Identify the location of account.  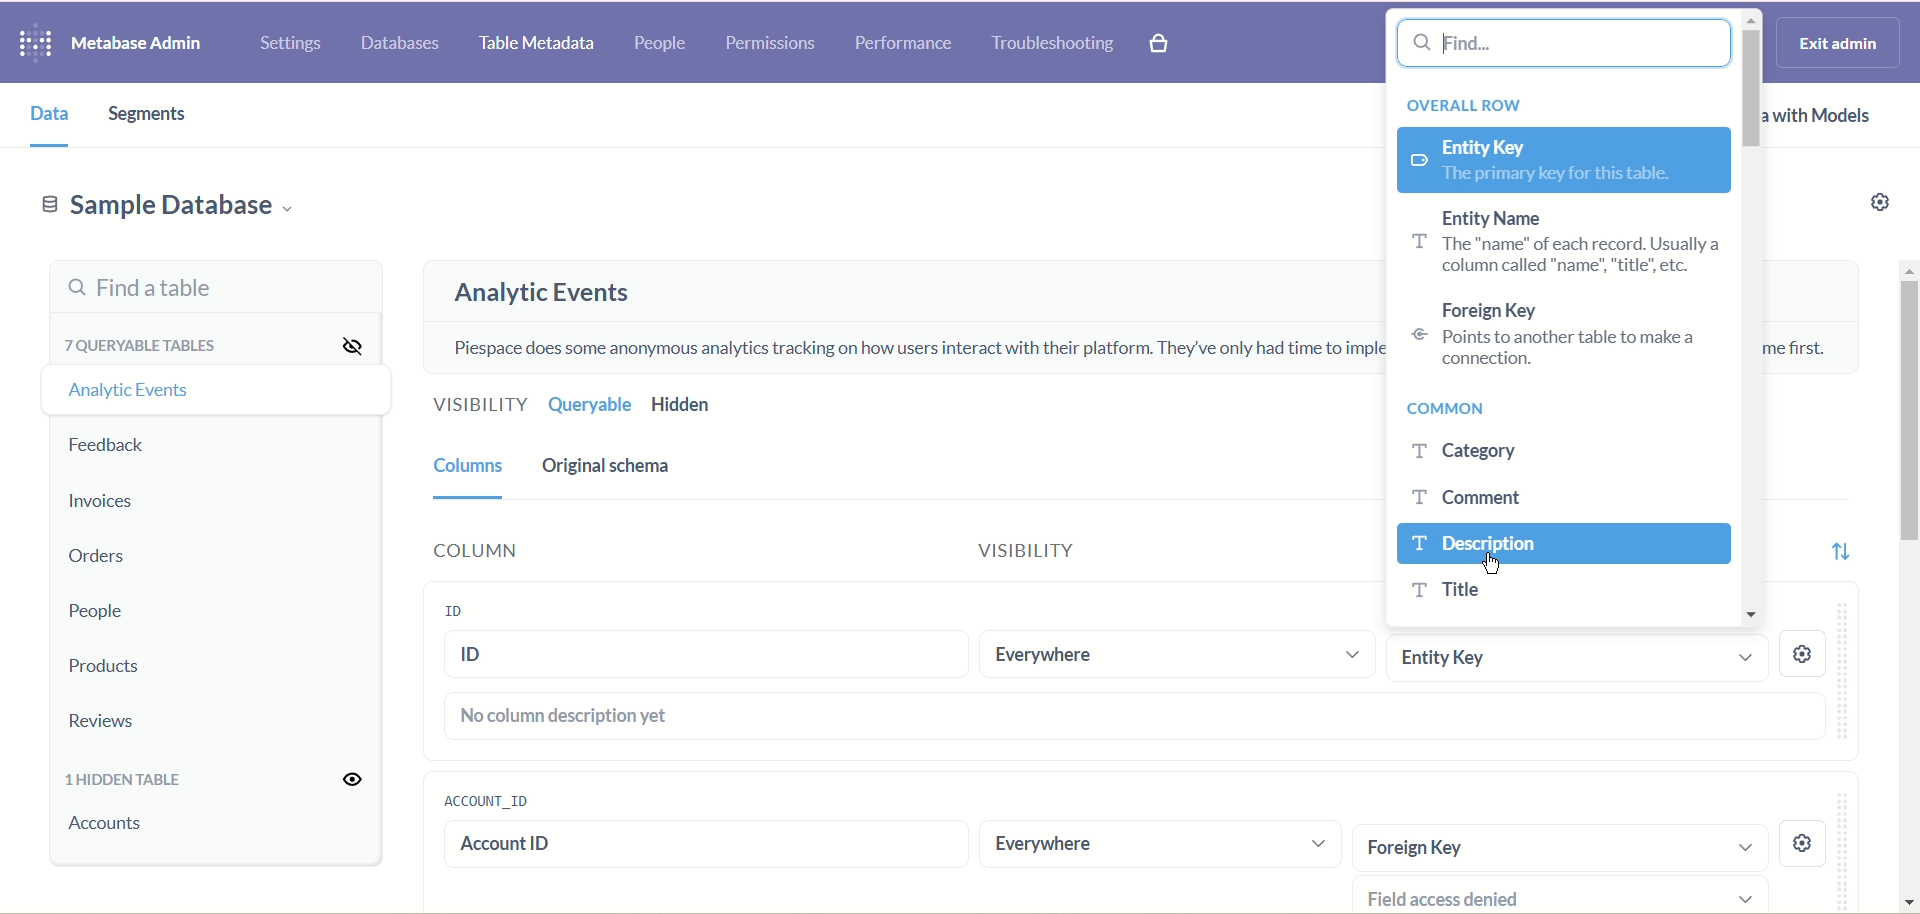
(112, 824).